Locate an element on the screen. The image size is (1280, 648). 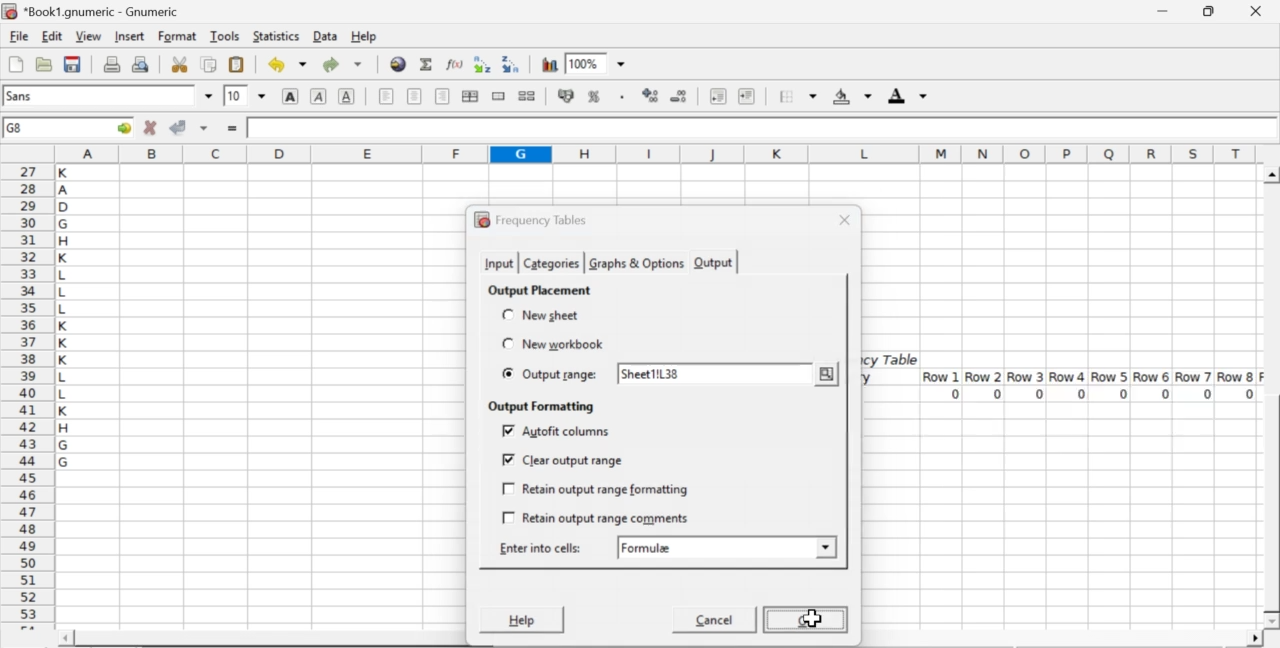
accept changes across selection is located at coordinates (203, 127).